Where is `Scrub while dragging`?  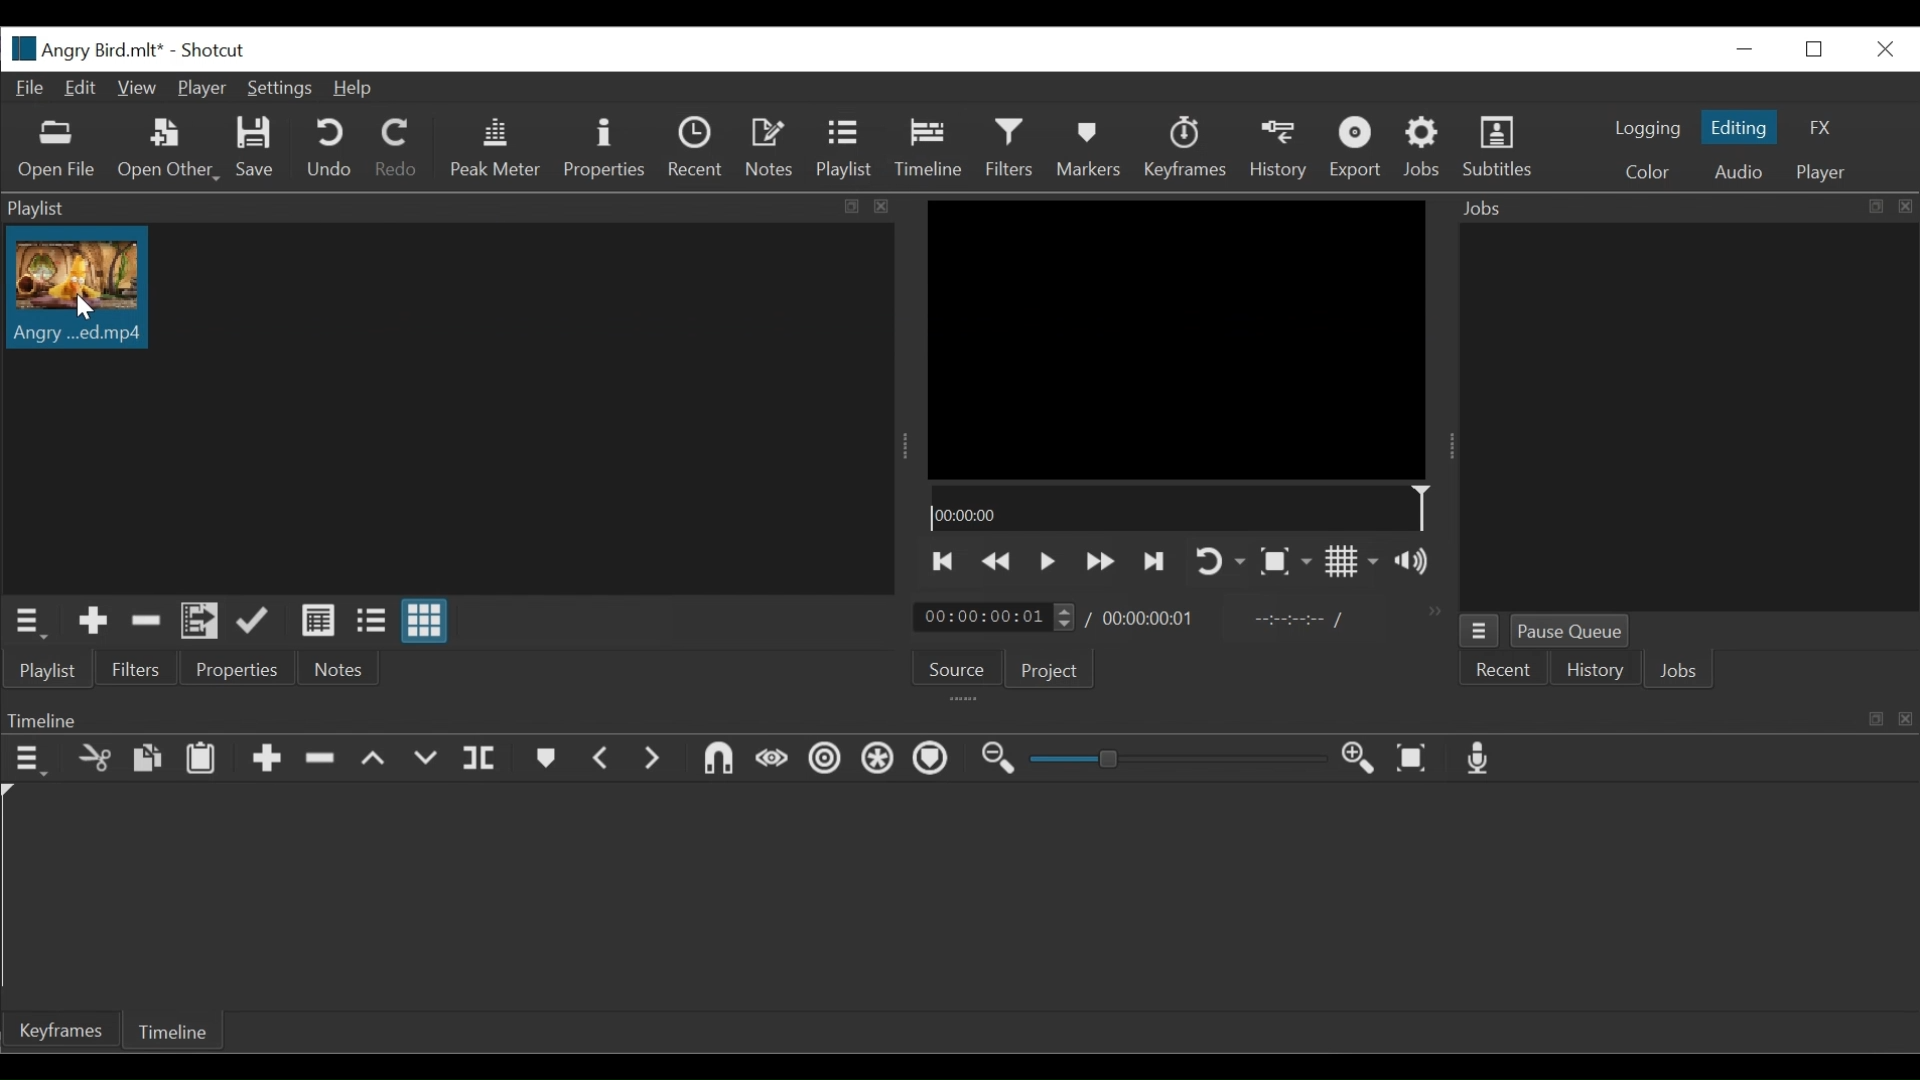
Scrub while dragging is located at coordinates (773, 760).